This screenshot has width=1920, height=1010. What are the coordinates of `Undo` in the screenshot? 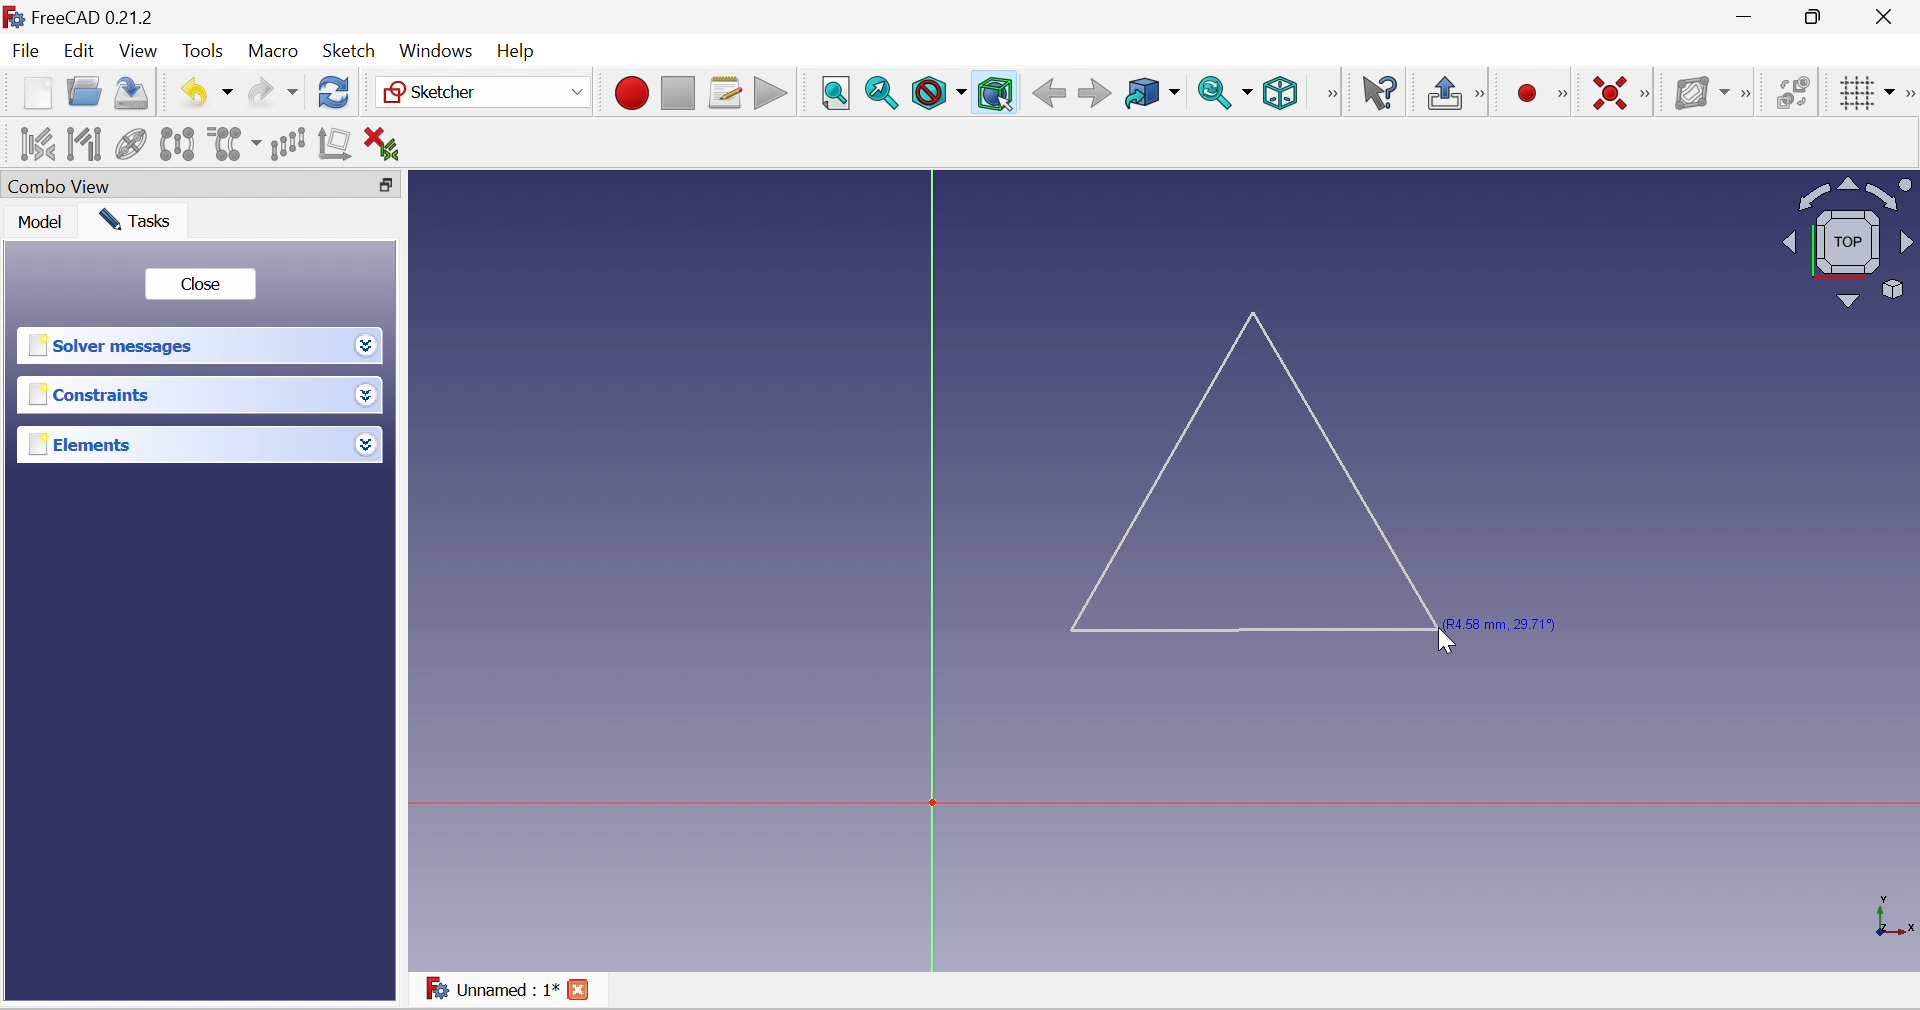 It's located at (205, 94).